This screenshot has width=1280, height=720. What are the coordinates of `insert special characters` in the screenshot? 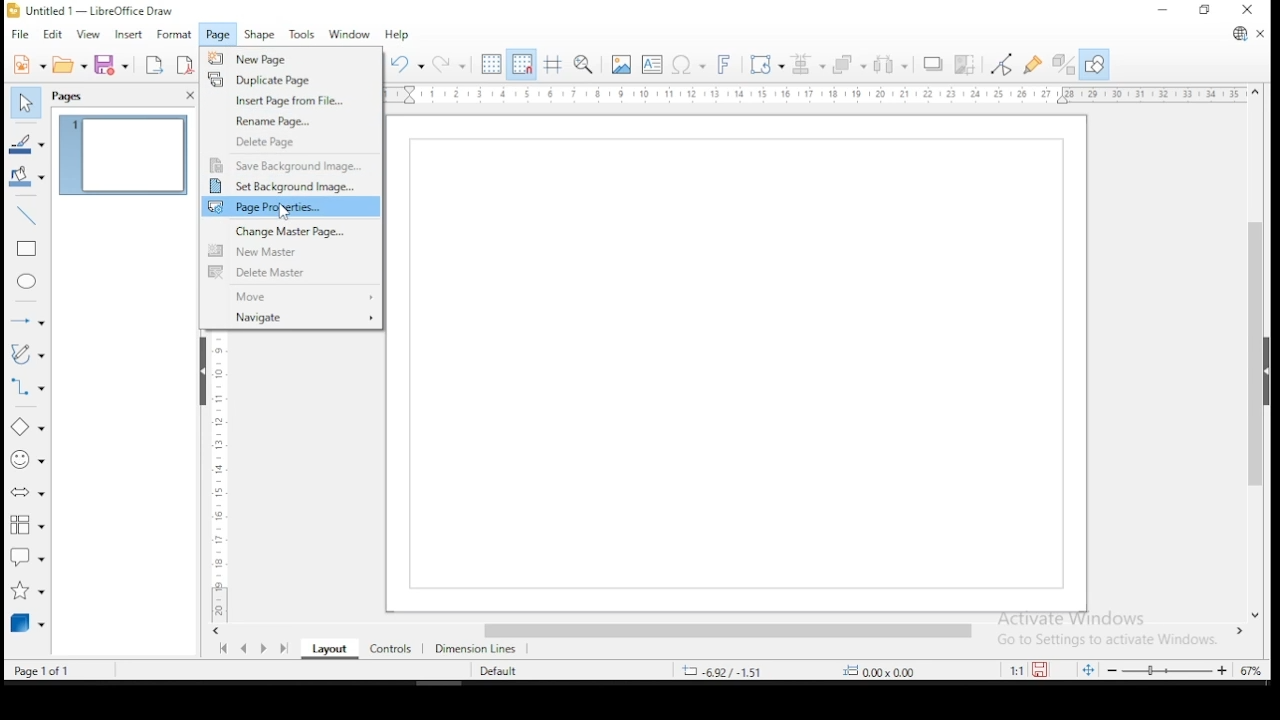 It's located at (688, 66).